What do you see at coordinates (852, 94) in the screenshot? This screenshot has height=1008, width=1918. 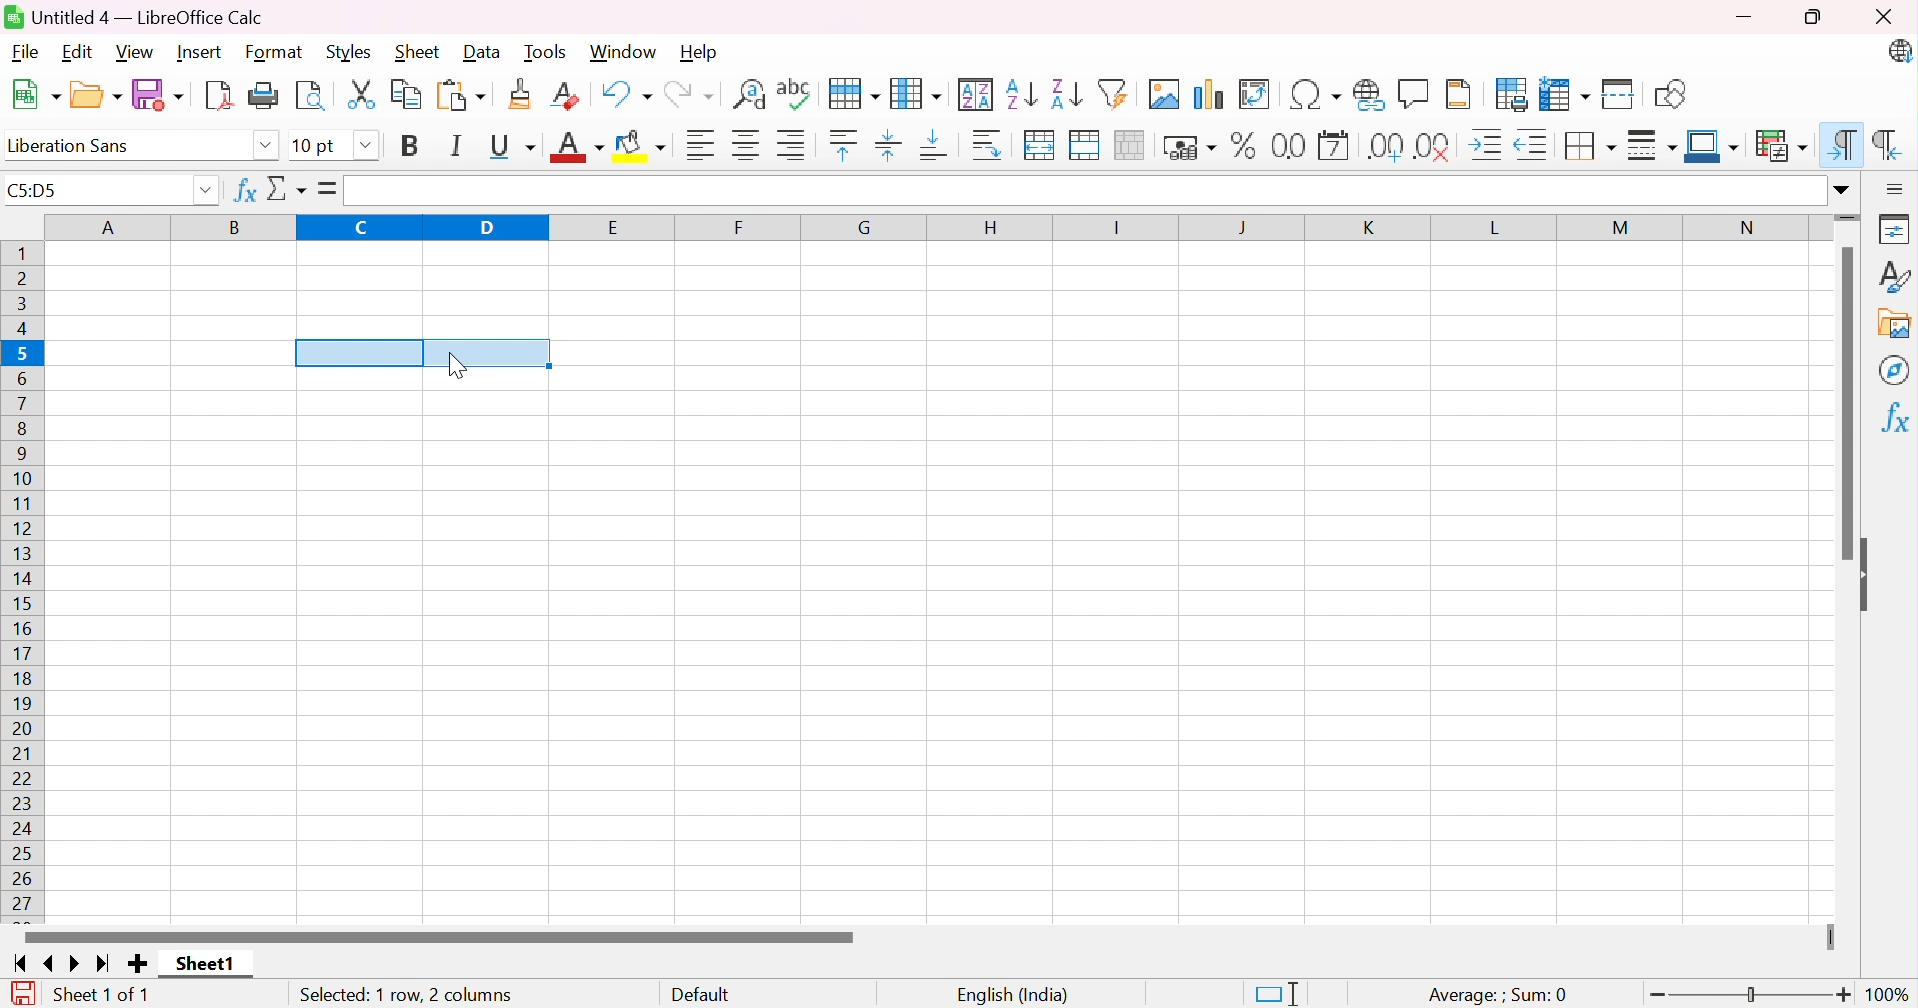 I see `Row` at bounding box center [852, 94].